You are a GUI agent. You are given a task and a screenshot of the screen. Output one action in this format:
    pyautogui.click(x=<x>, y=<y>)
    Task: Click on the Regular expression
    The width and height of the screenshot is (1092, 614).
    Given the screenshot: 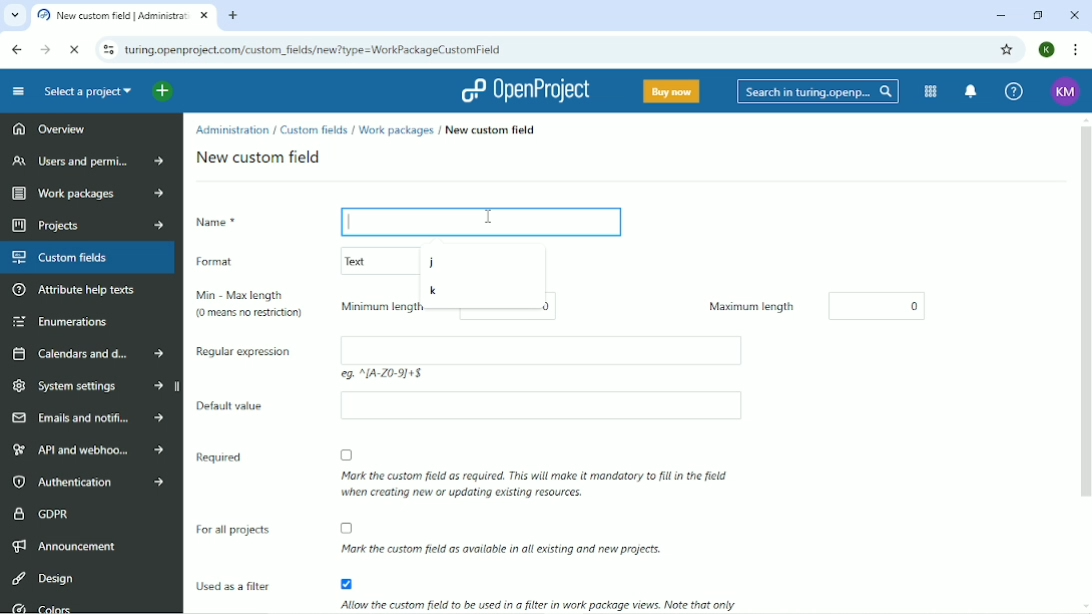 What is the action you would take?
    pyautogui.click(x=253, y=361)
    